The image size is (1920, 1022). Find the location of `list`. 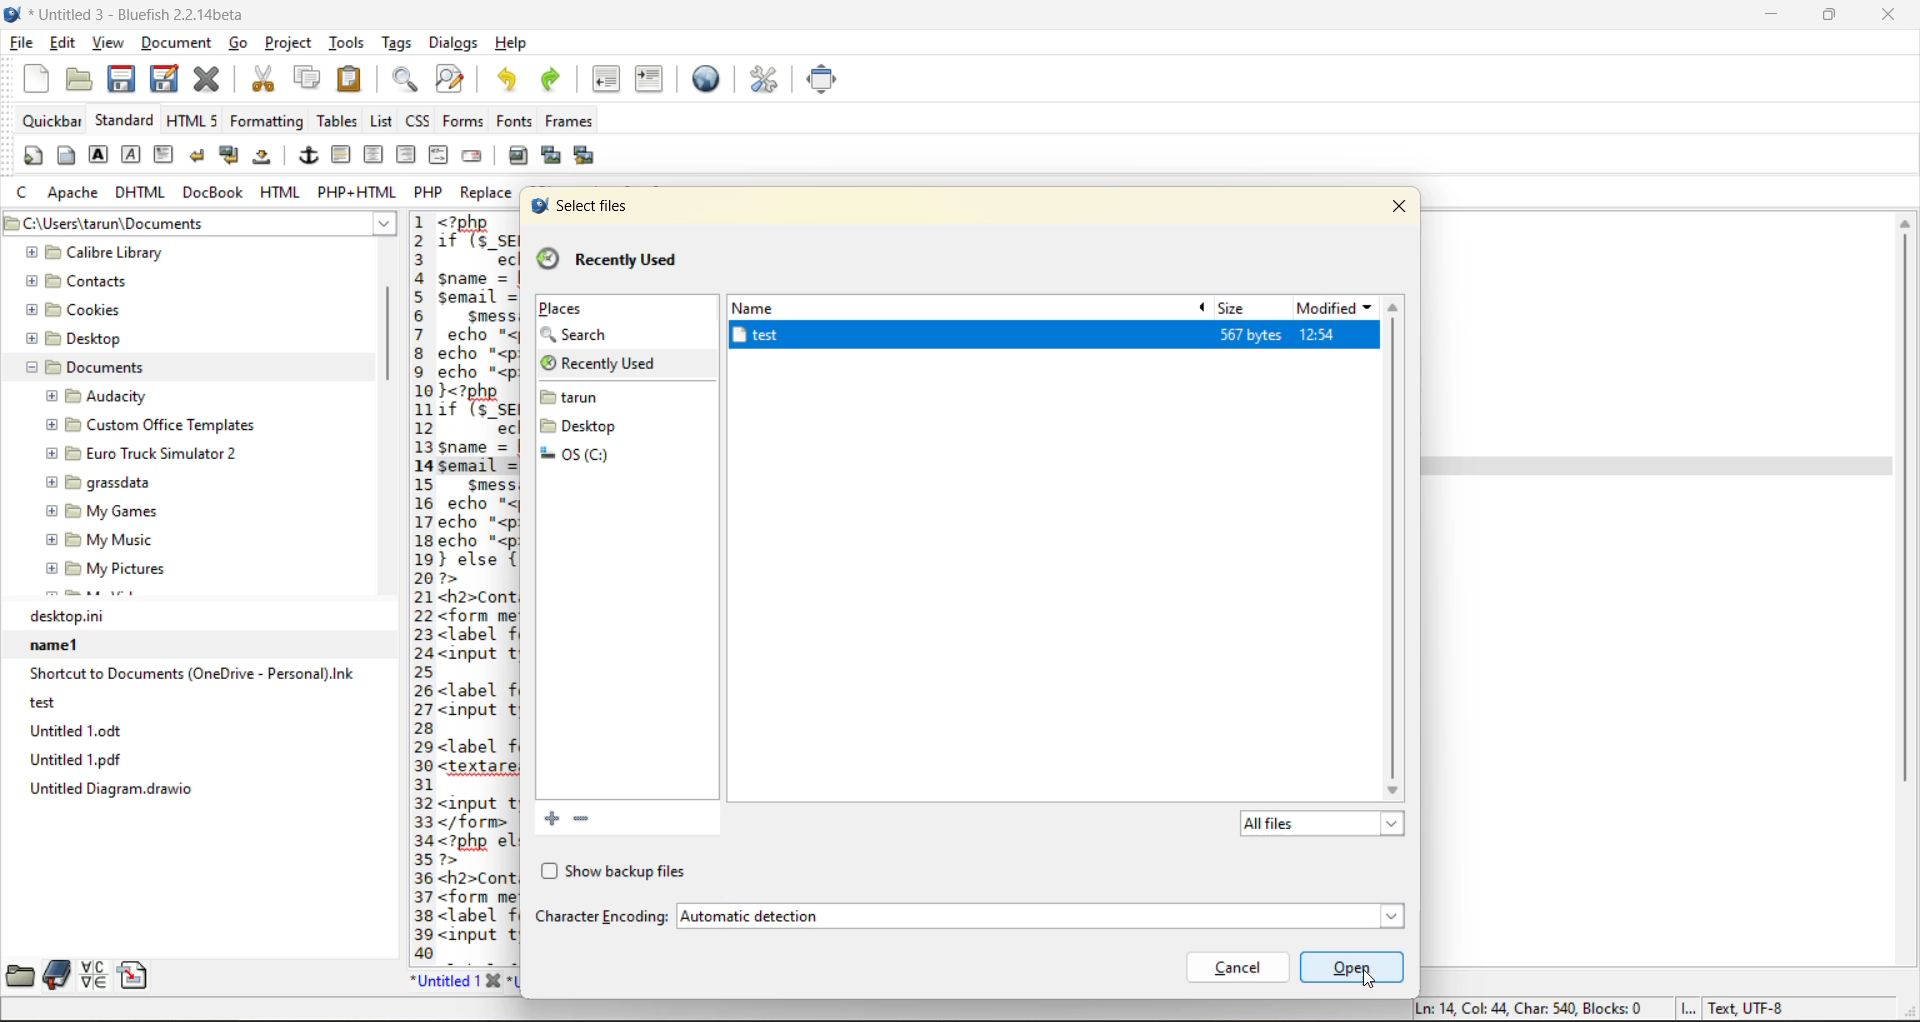

list is located at coordinates (382, 122).